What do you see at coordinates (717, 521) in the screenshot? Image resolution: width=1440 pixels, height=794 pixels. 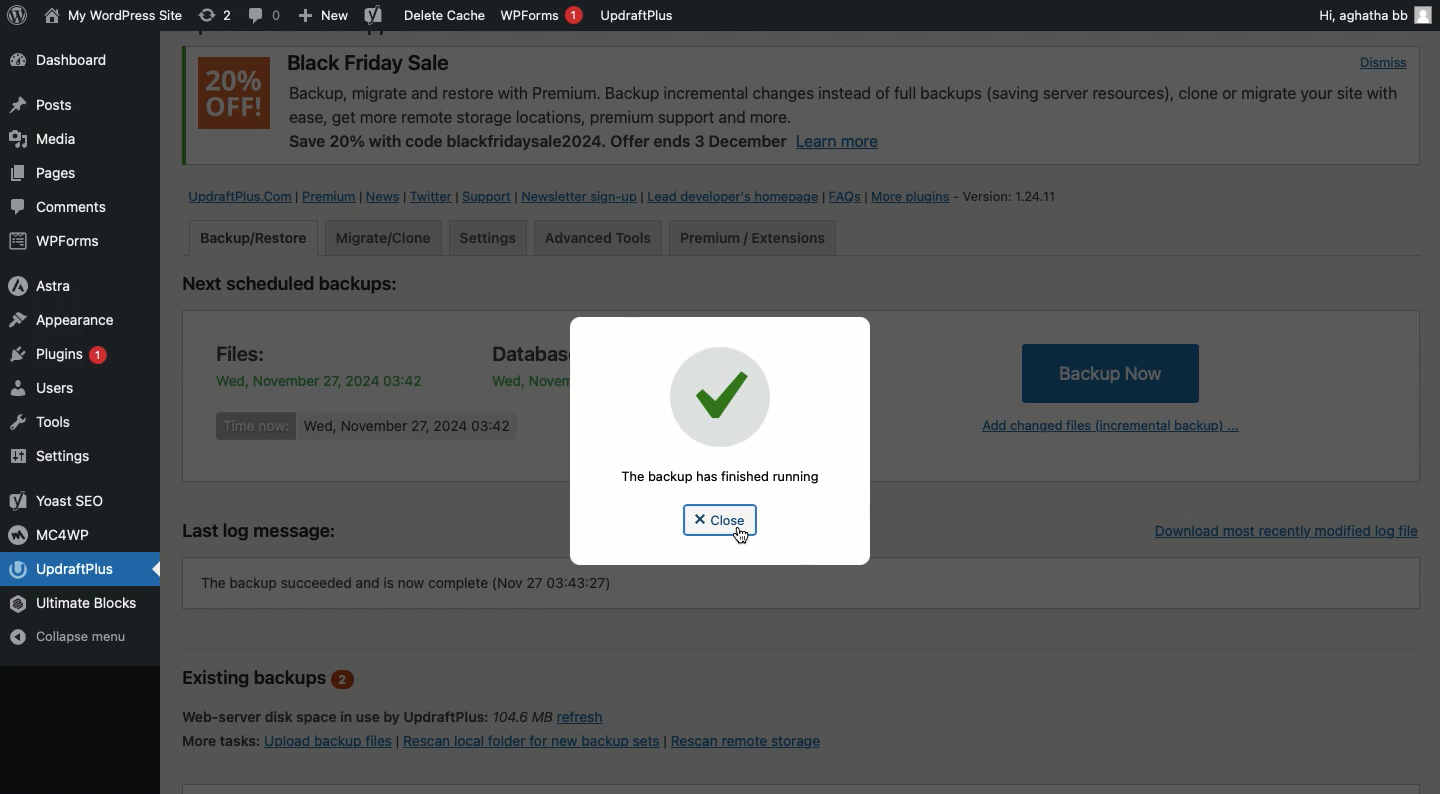 I see `Close` at bounding box center [717, 521].